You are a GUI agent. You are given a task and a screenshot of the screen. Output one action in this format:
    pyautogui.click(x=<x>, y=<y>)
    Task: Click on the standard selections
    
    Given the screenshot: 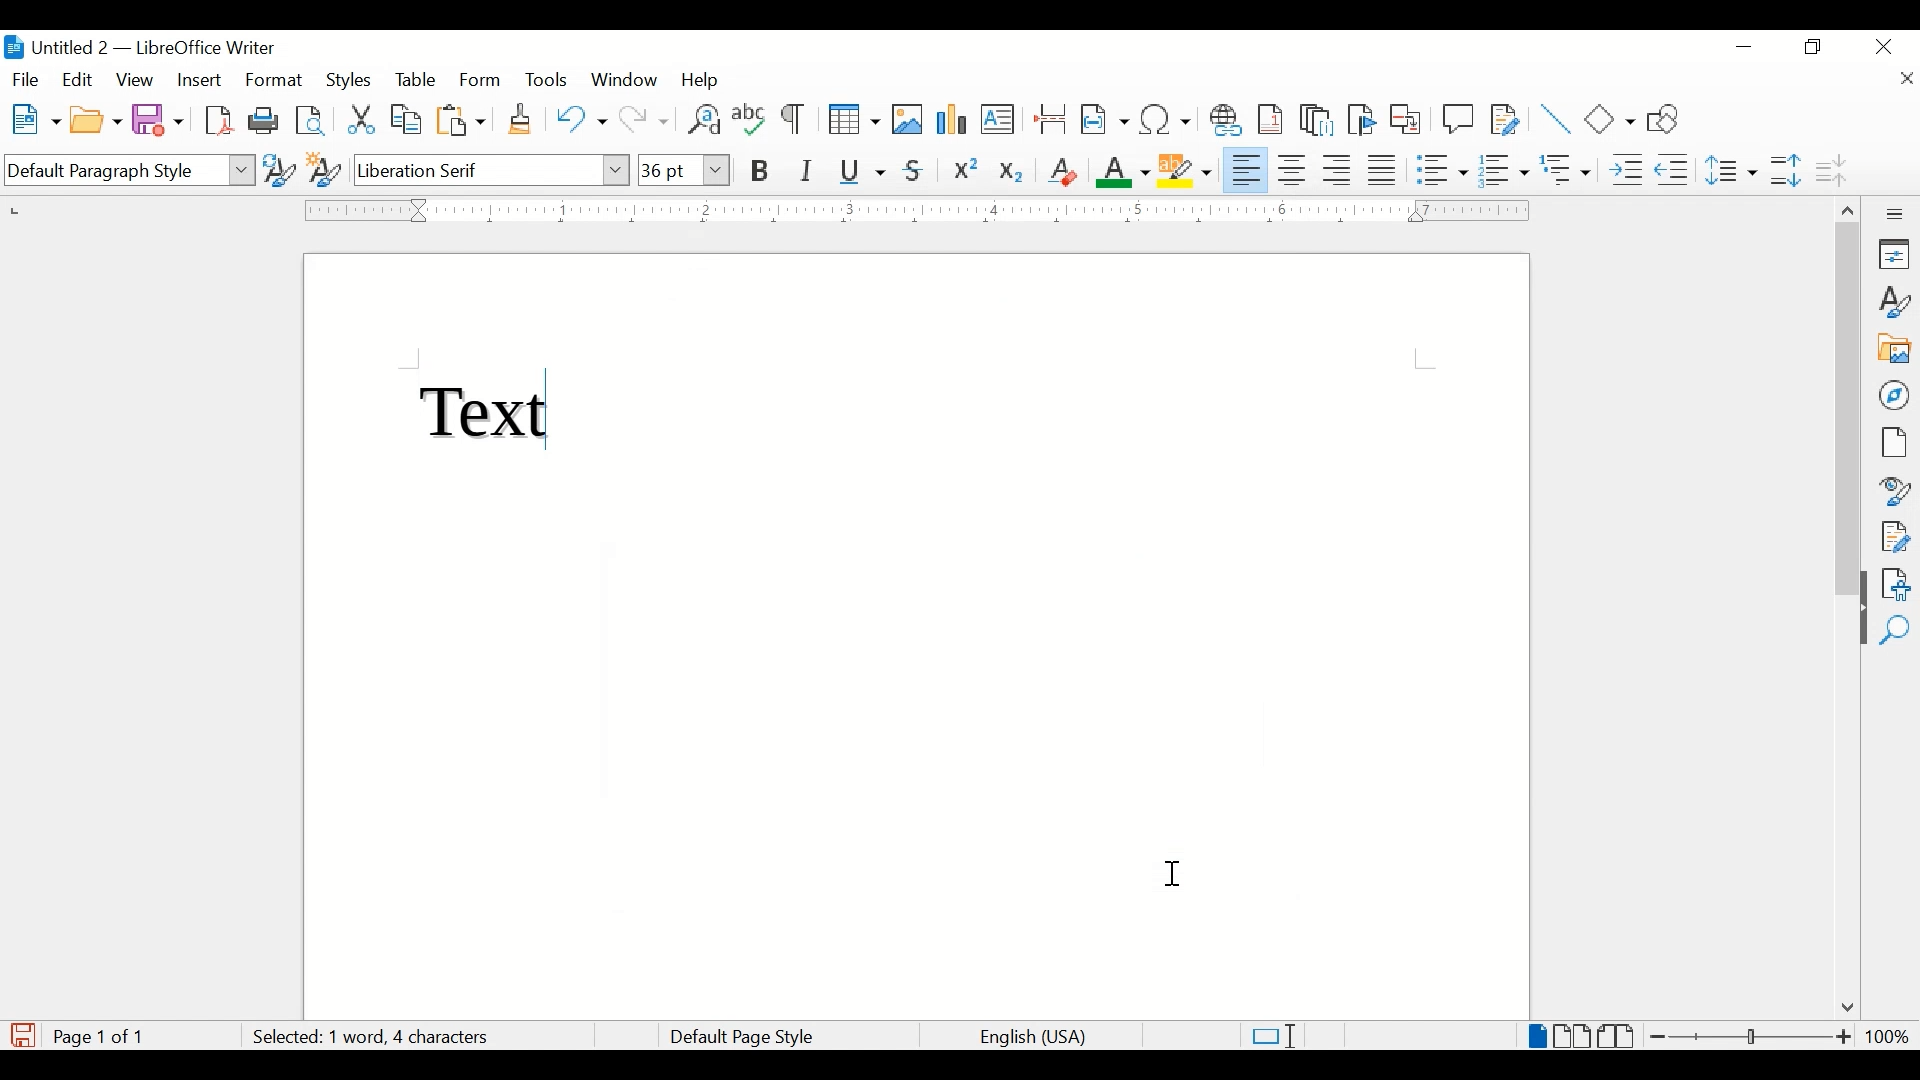 What is the action you would take?
    pyautogui.click(x=1273, y=1035)
    